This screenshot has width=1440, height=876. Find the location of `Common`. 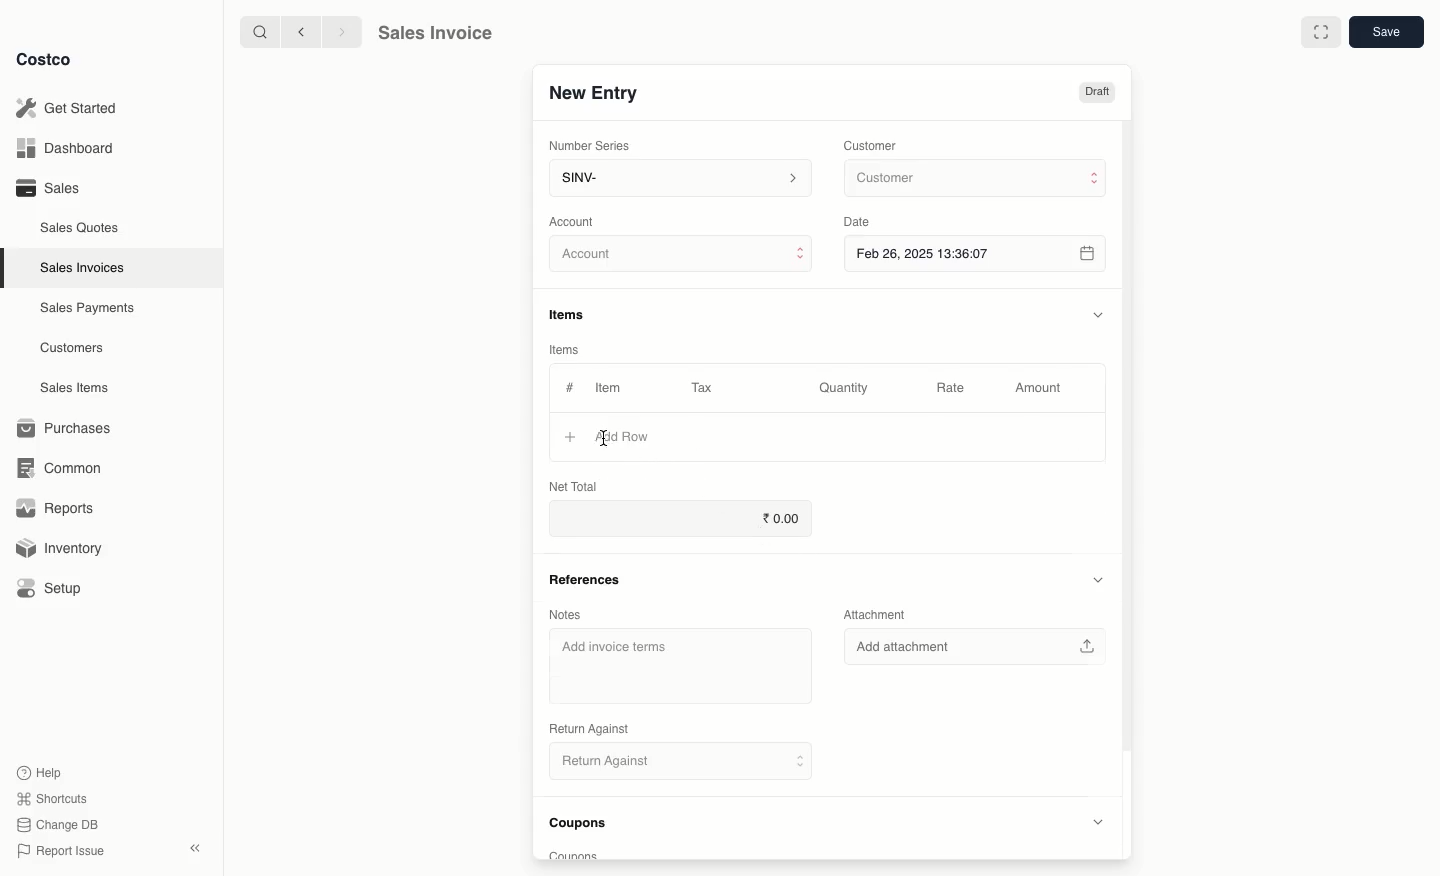

Common is located at coordinates (68, 468).